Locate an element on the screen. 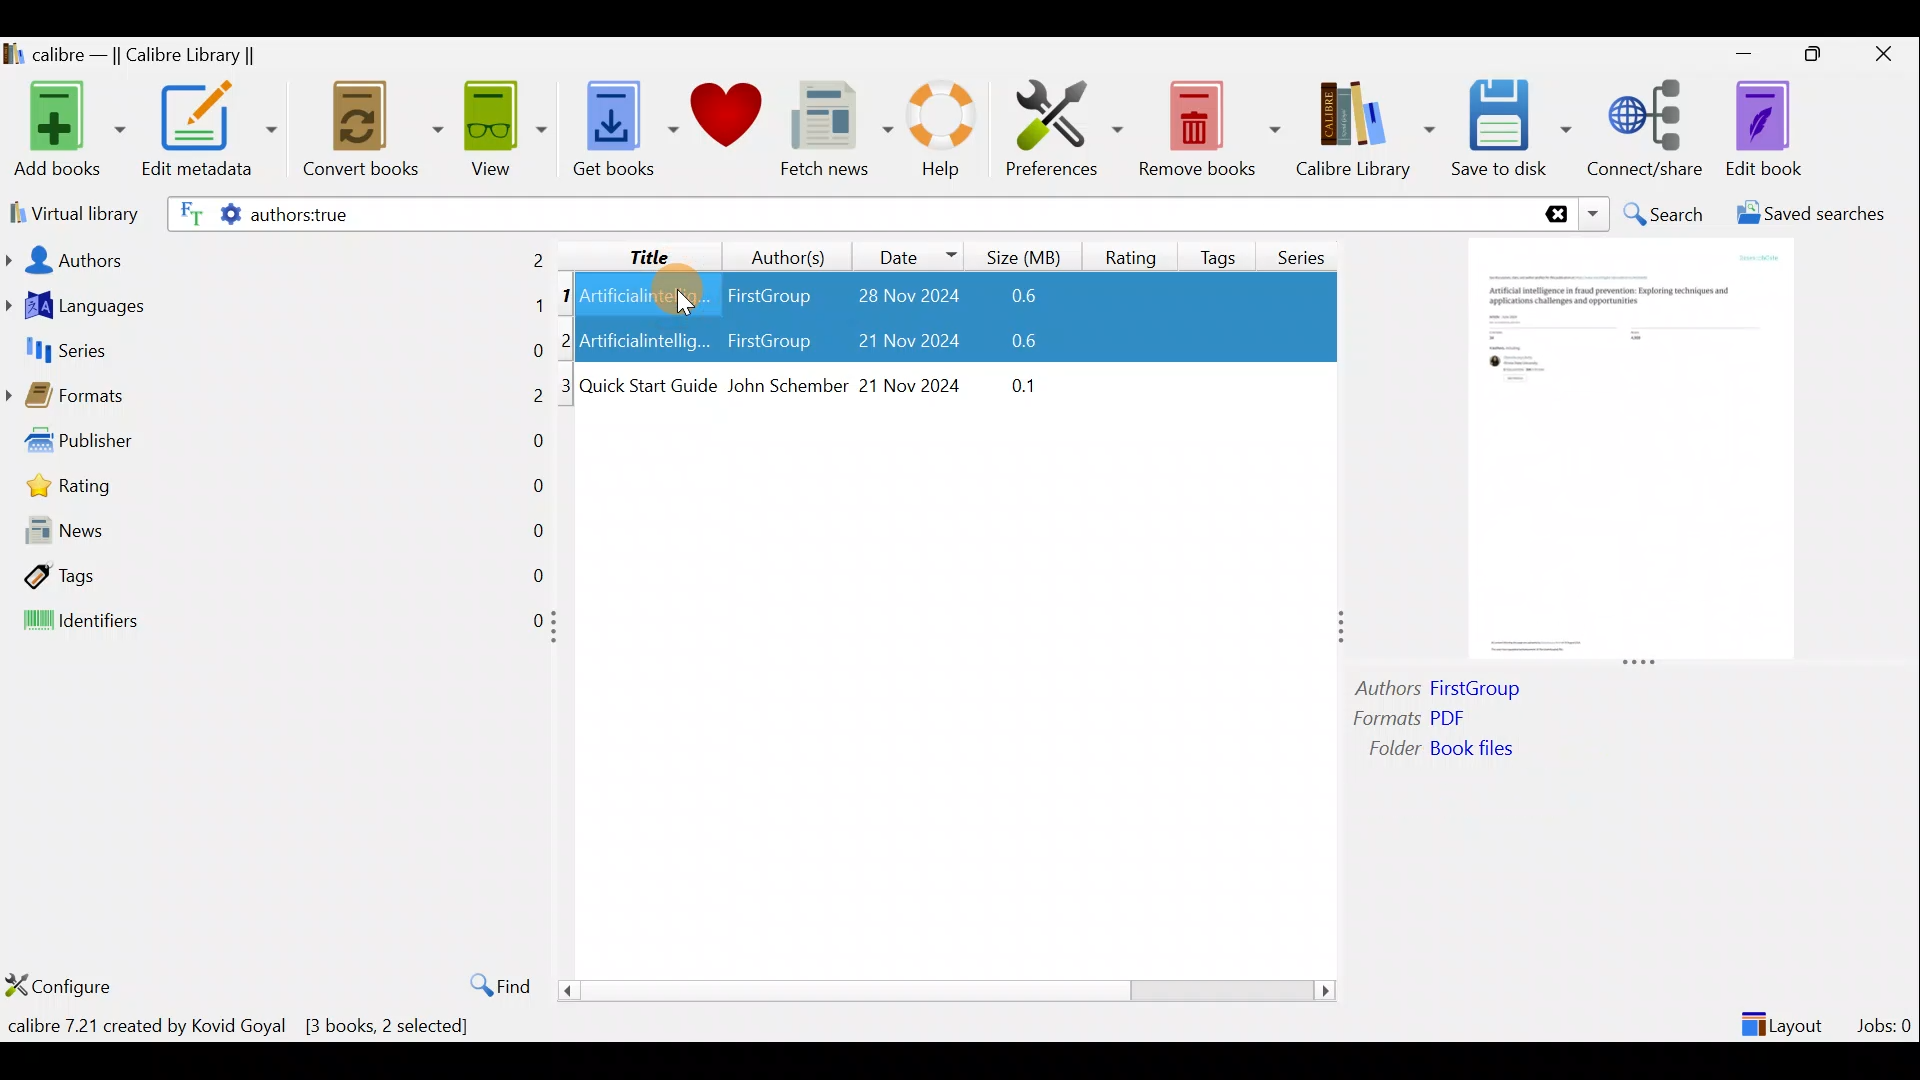 The image size is (1920, 1080). Authors: FirstGroup is located at coordinates (1444, 691).